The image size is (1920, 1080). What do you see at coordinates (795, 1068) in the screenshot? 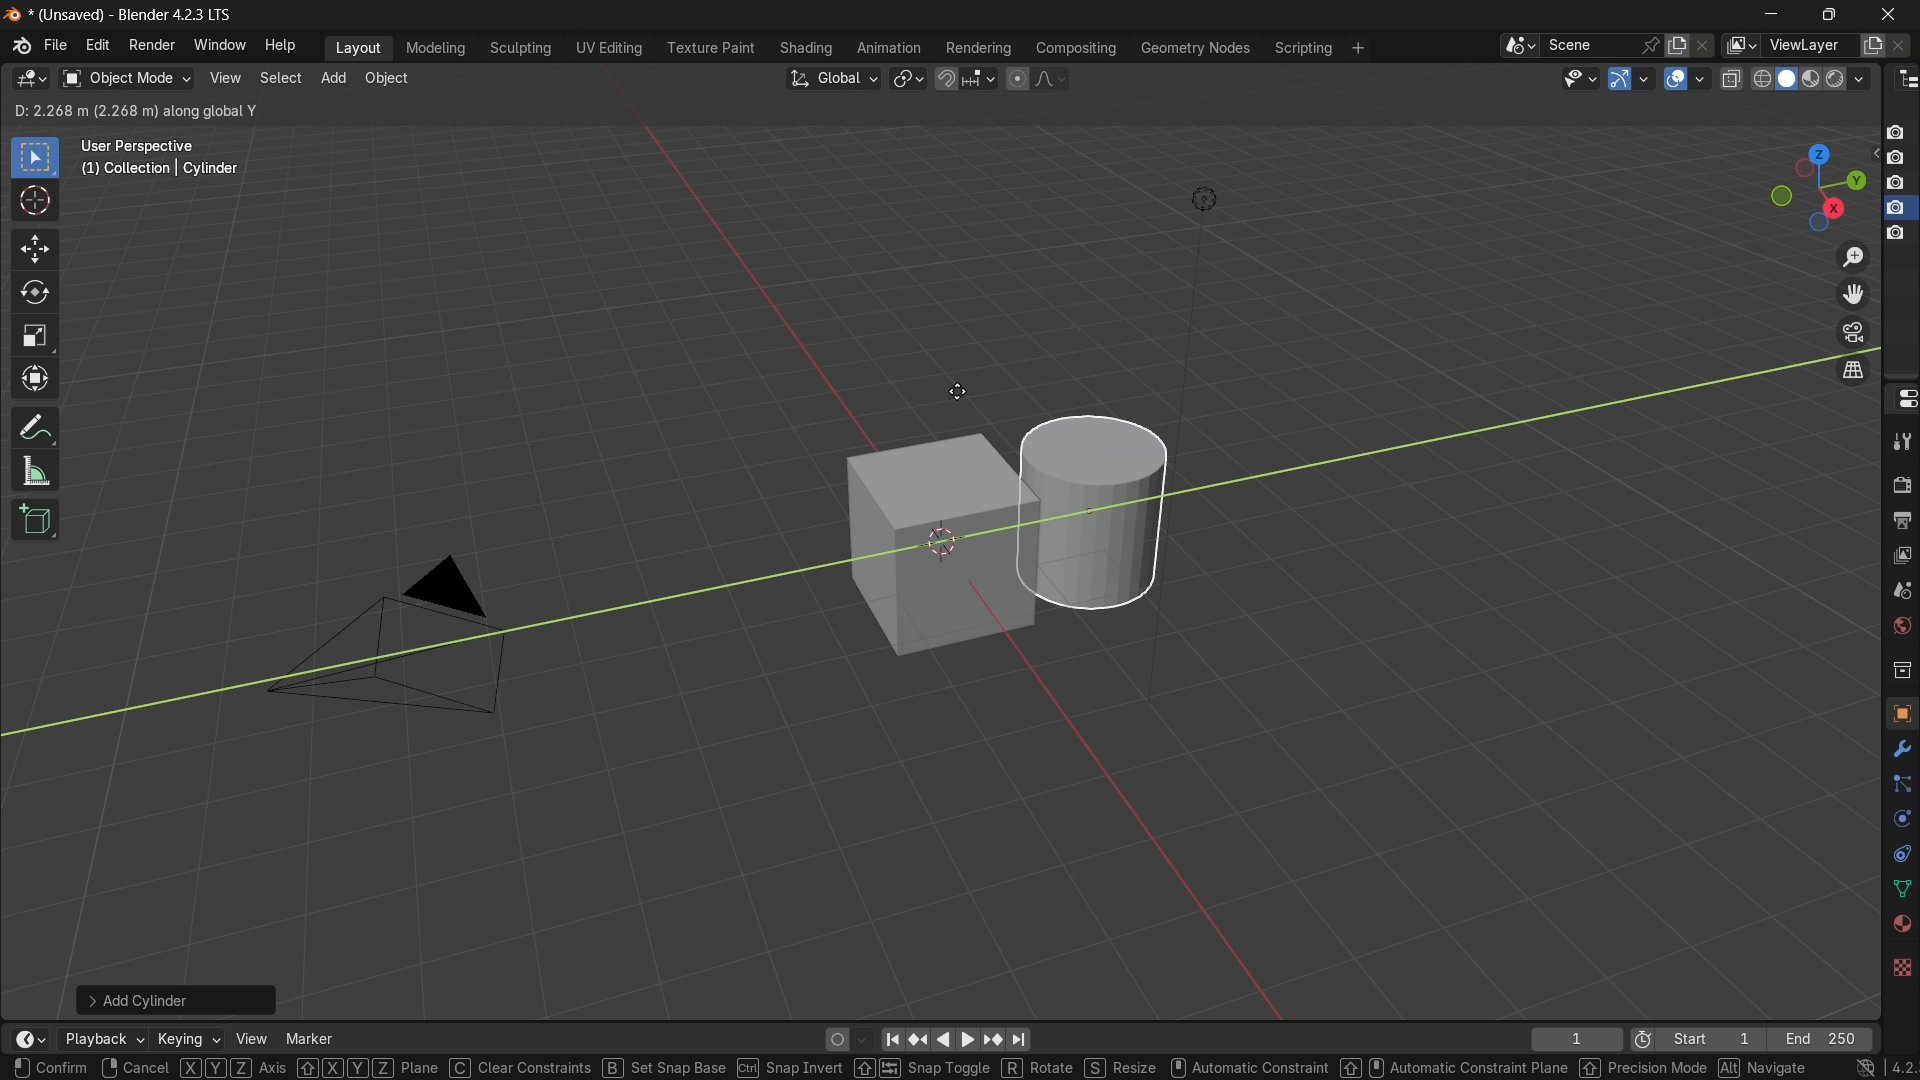
I see `snap invert` at bounding box center [795, 1068].